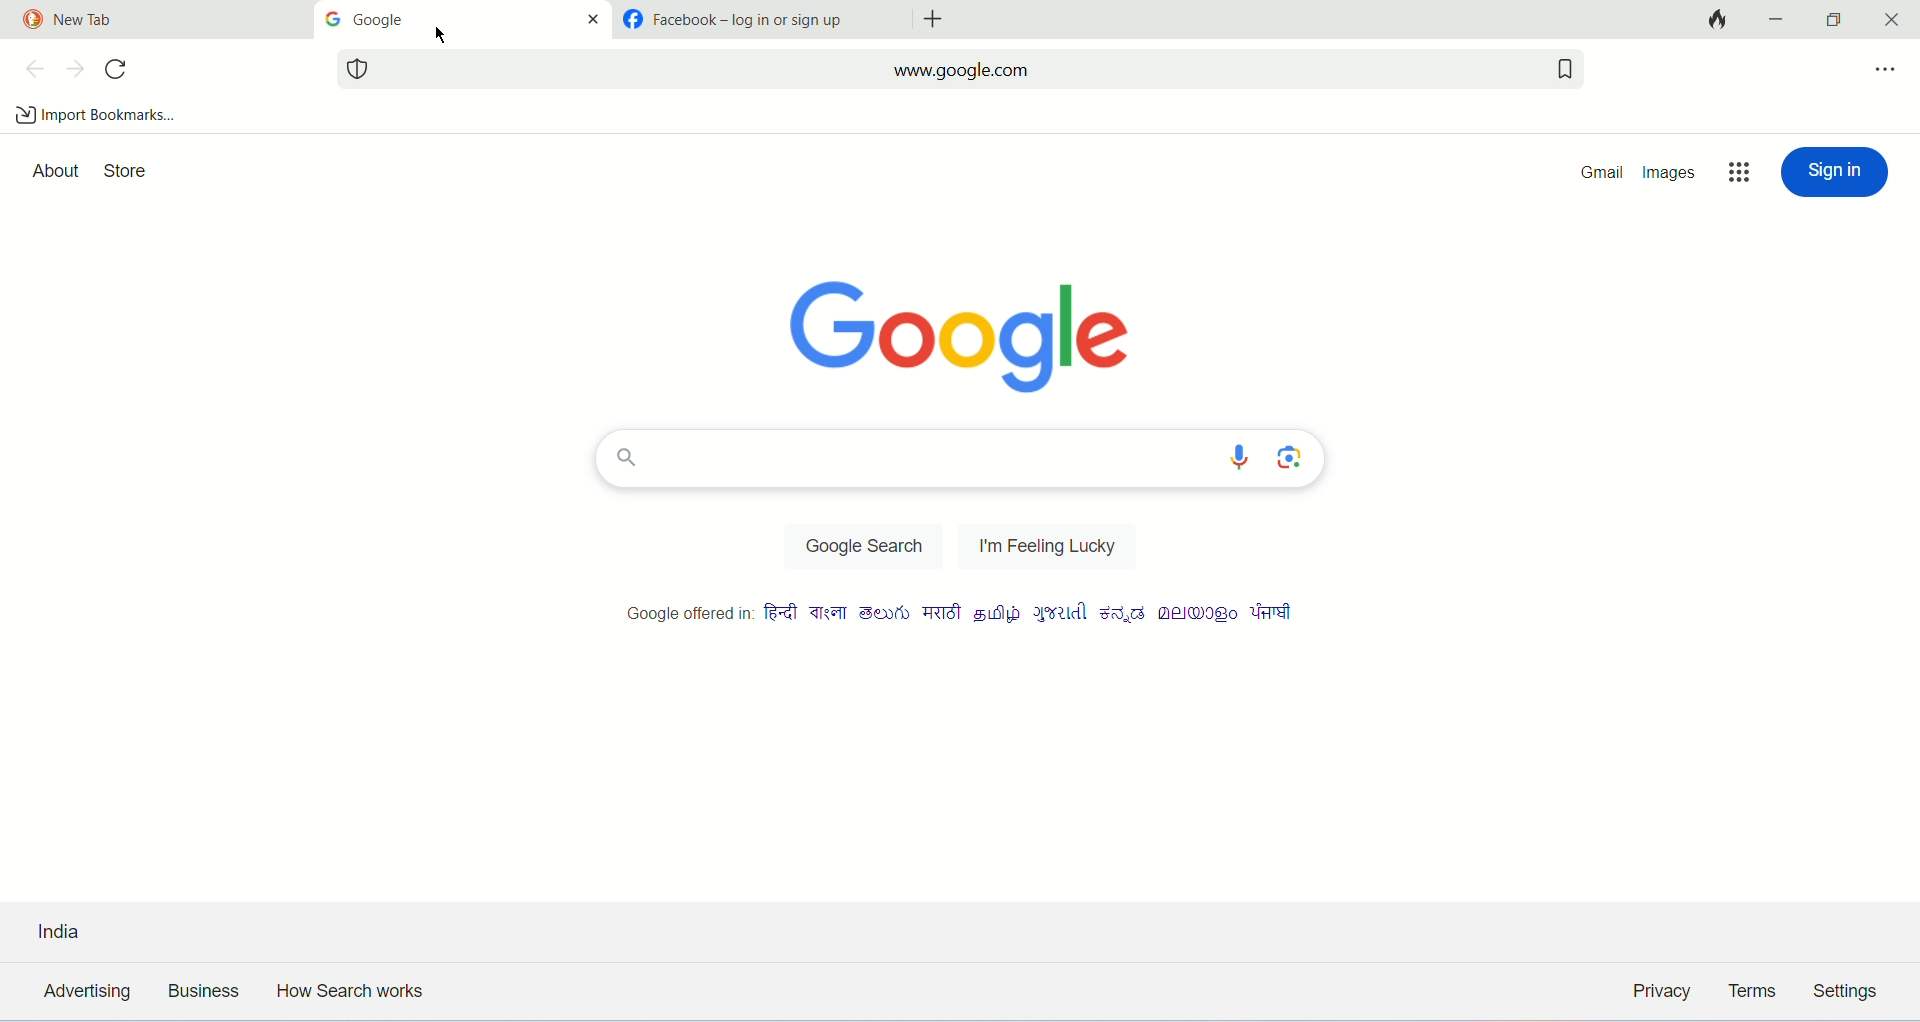 The height and width of the screenshot is (1022, 1920). I want to click on advertising, so click(82, 994).